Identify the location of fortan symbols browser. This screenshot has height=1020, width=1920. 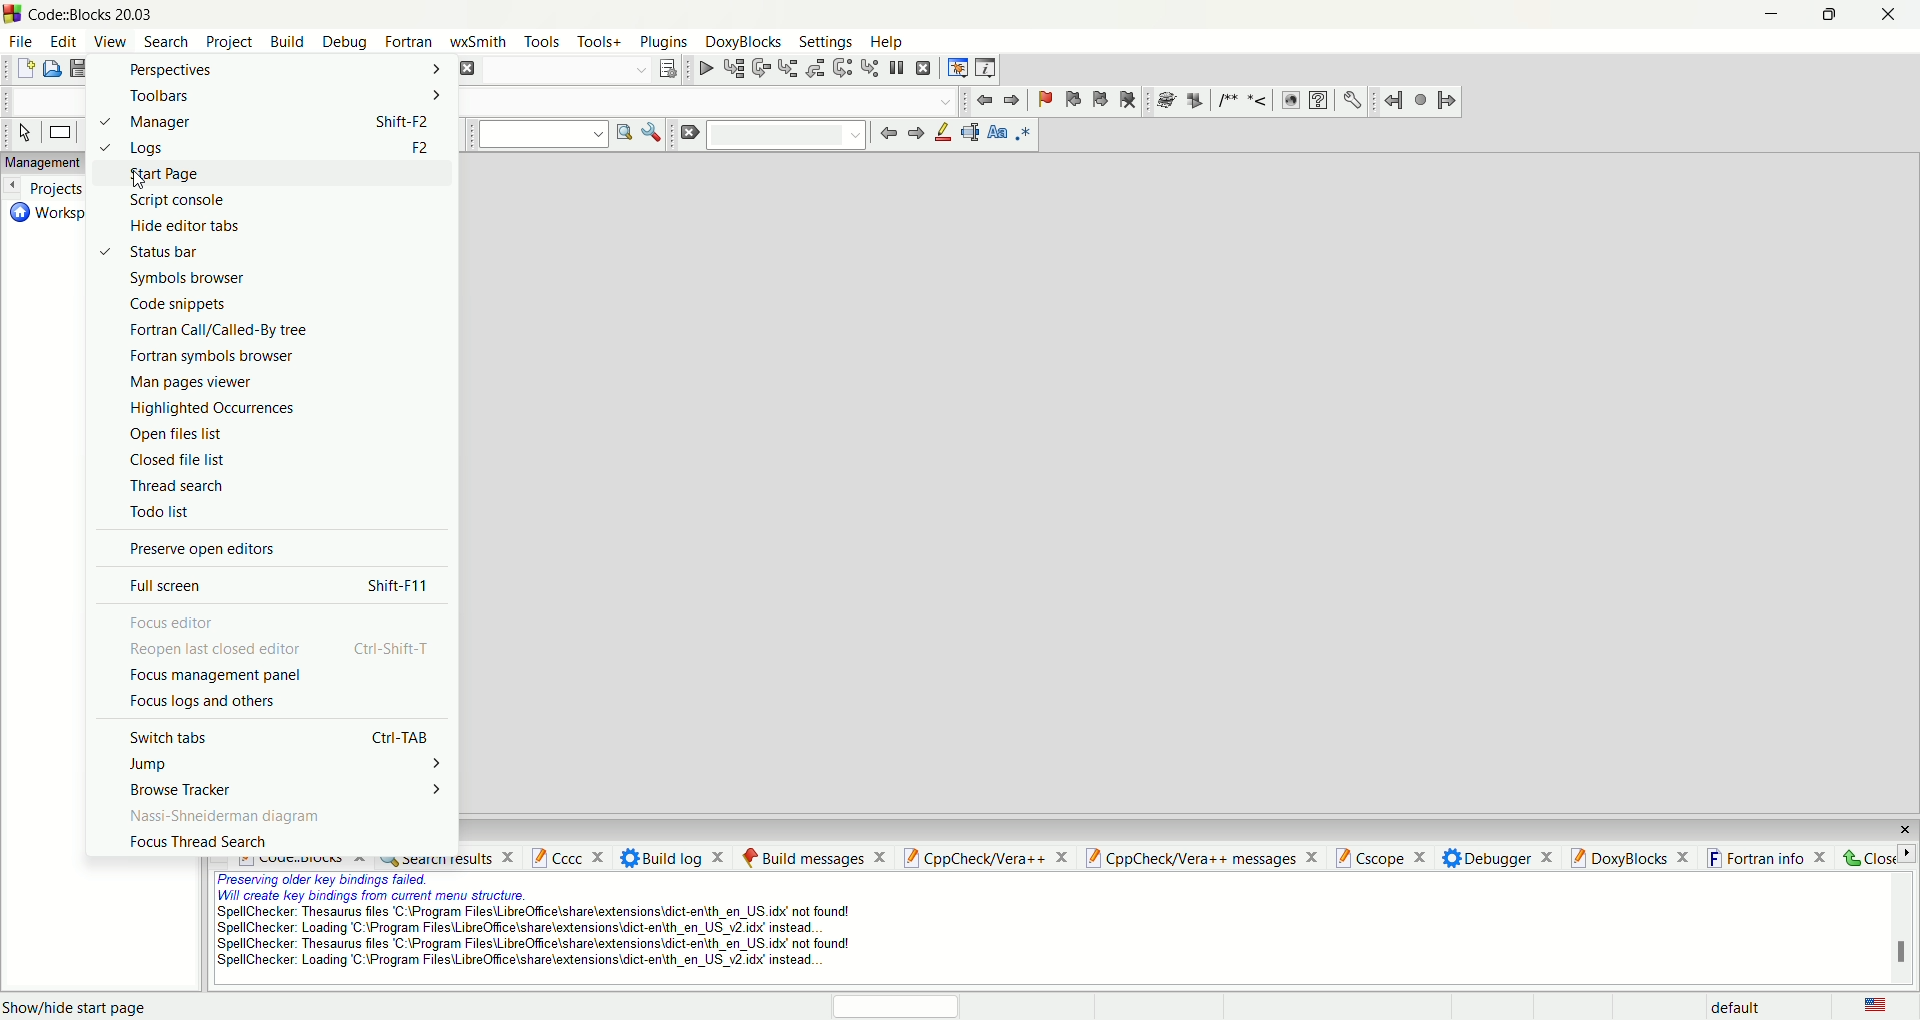
(222, 355).